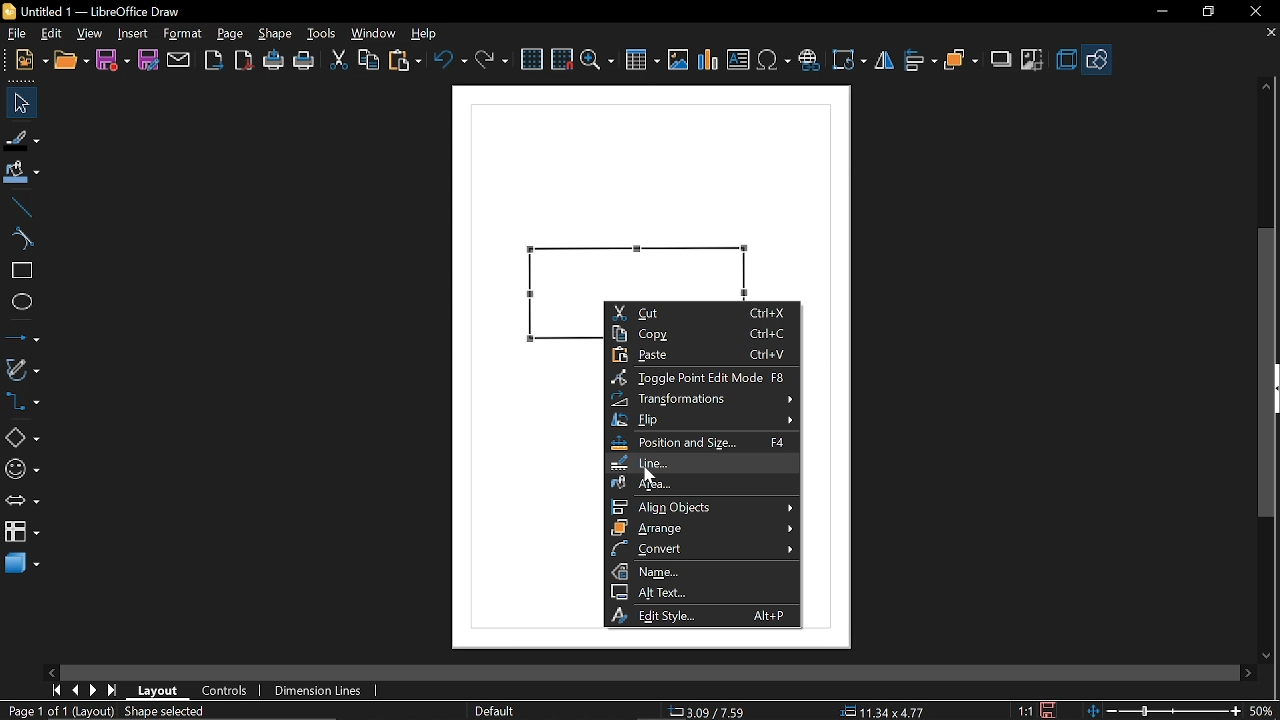 This screenshot has height=720, width=1280. What do you see at coordinates (848, 62) in the screenshot?
I see `Transformation` at bounding box center [848, 62].